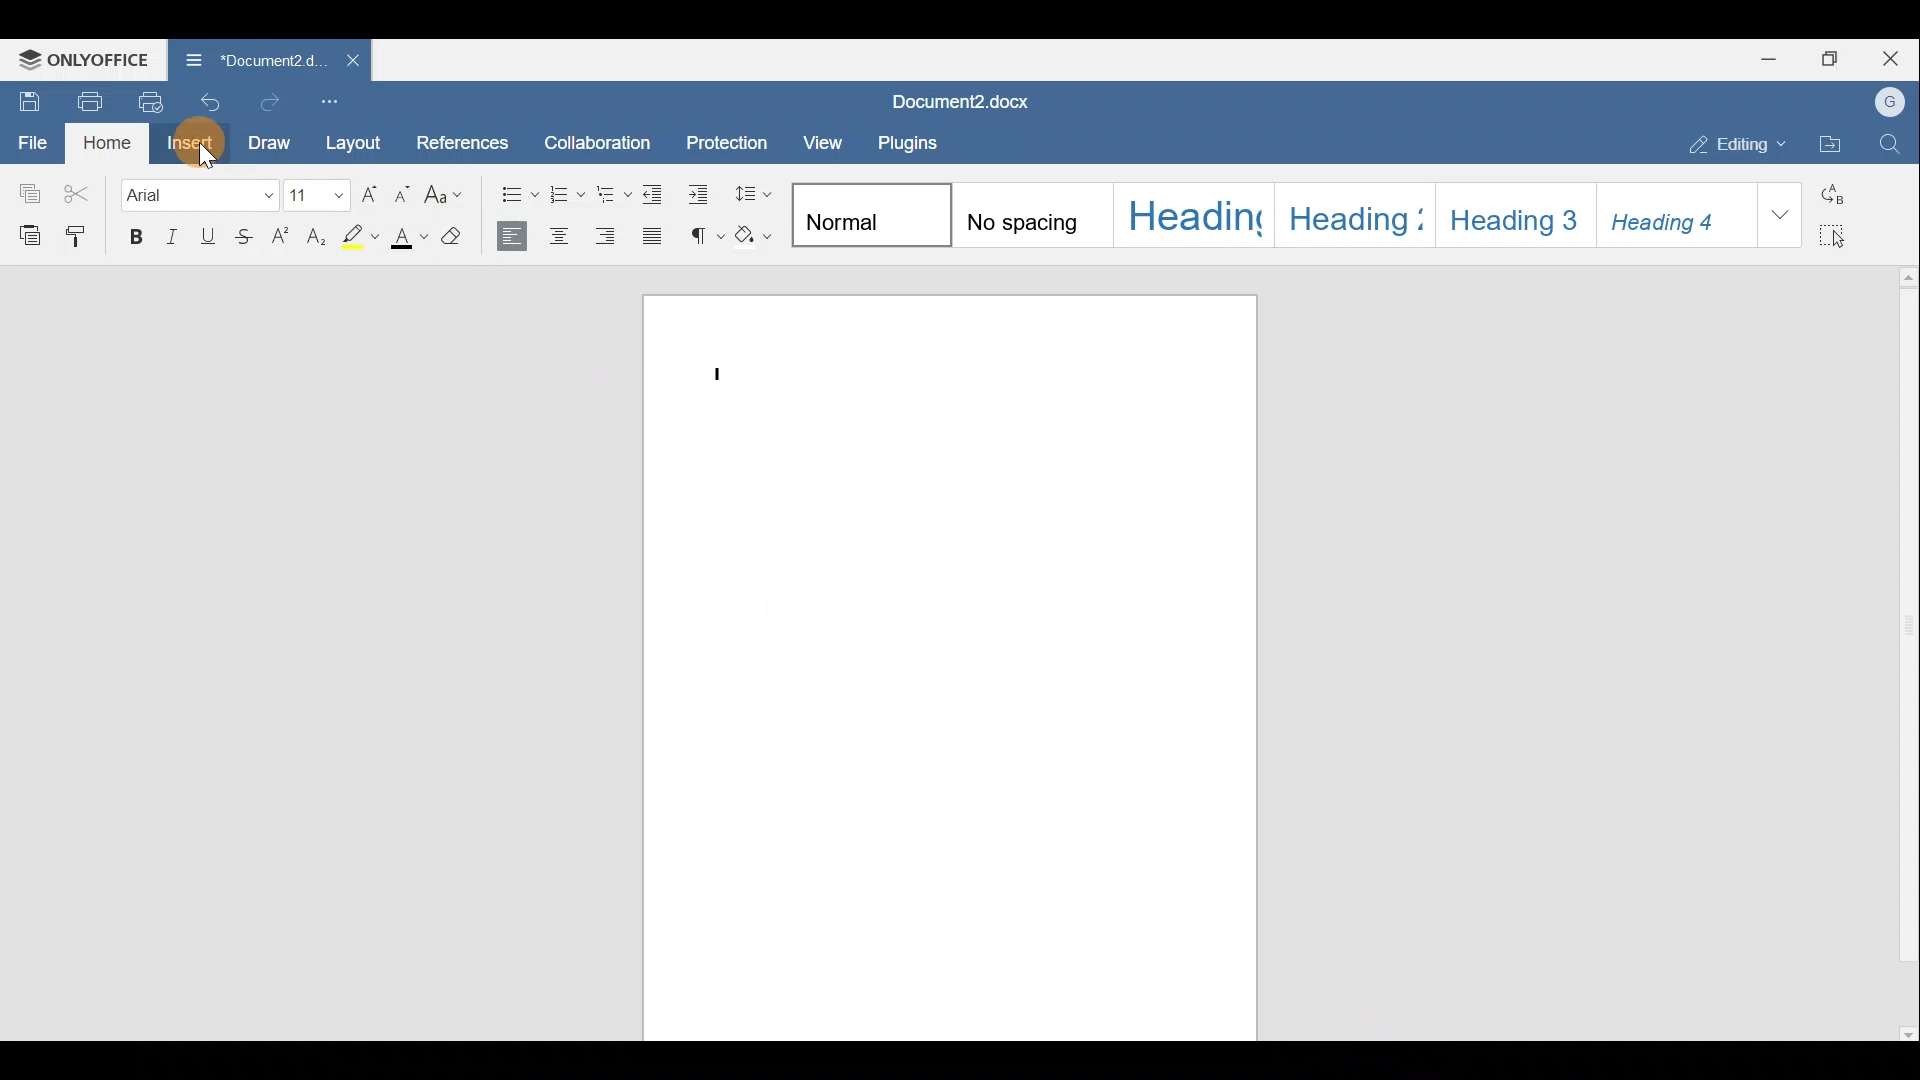 Image resolution: width=1920 pixels, height=1080 pixels. I want to click on Open file location, so click(1830, 144).